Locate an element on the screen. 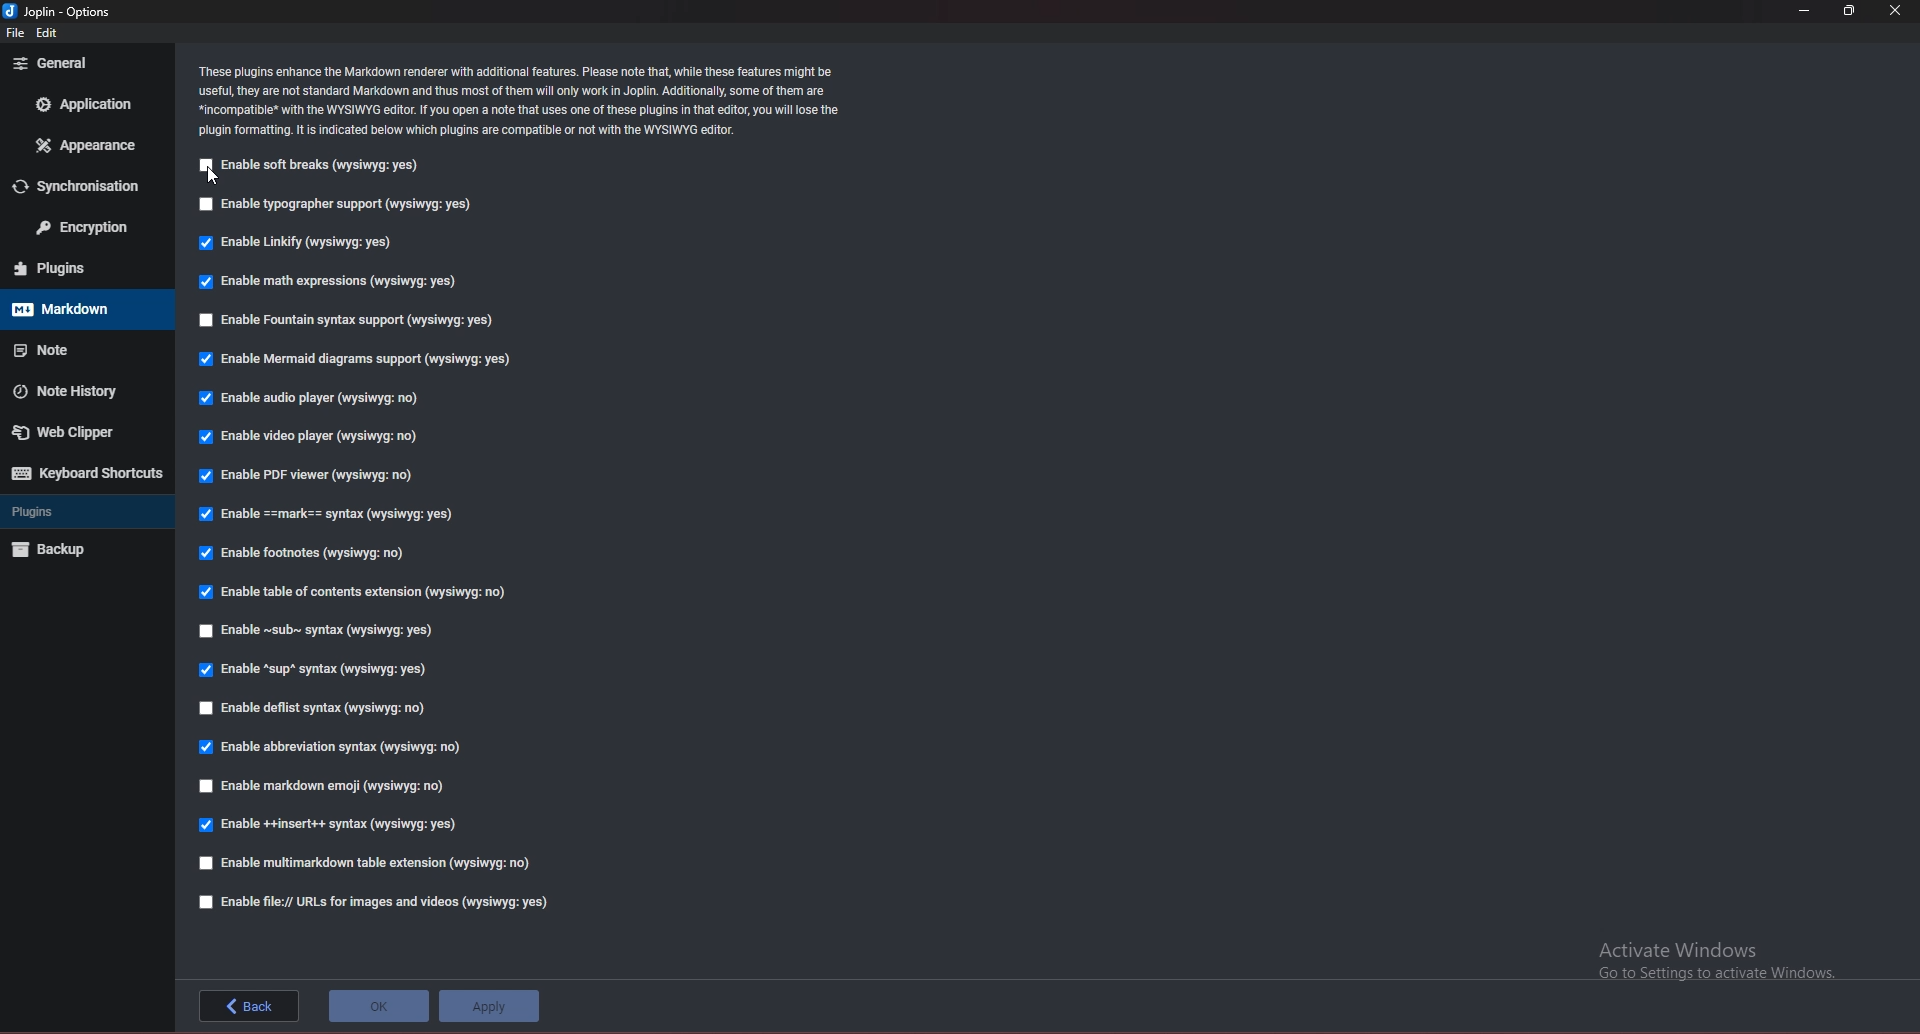 The height and width of the screenshot is (1034, 1920). back is located at coordinates (249, 1005).